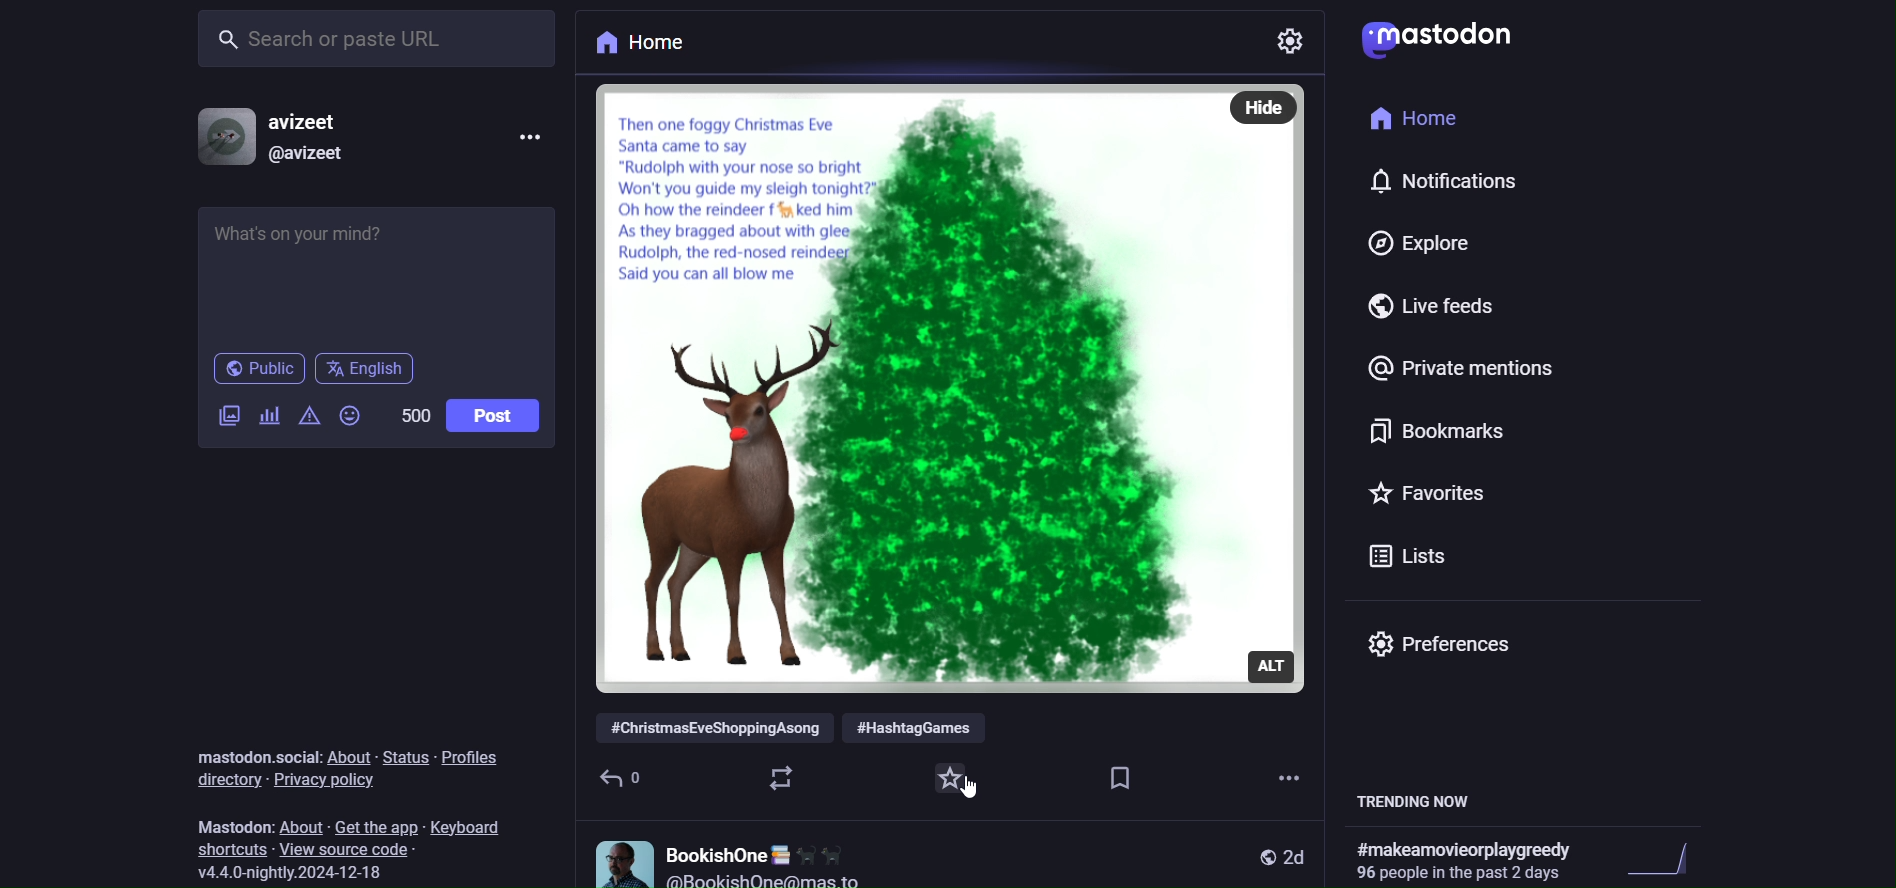  Describe the element at coordinates (1435, 431) in the screenshot. I see `bookmark` at that location.